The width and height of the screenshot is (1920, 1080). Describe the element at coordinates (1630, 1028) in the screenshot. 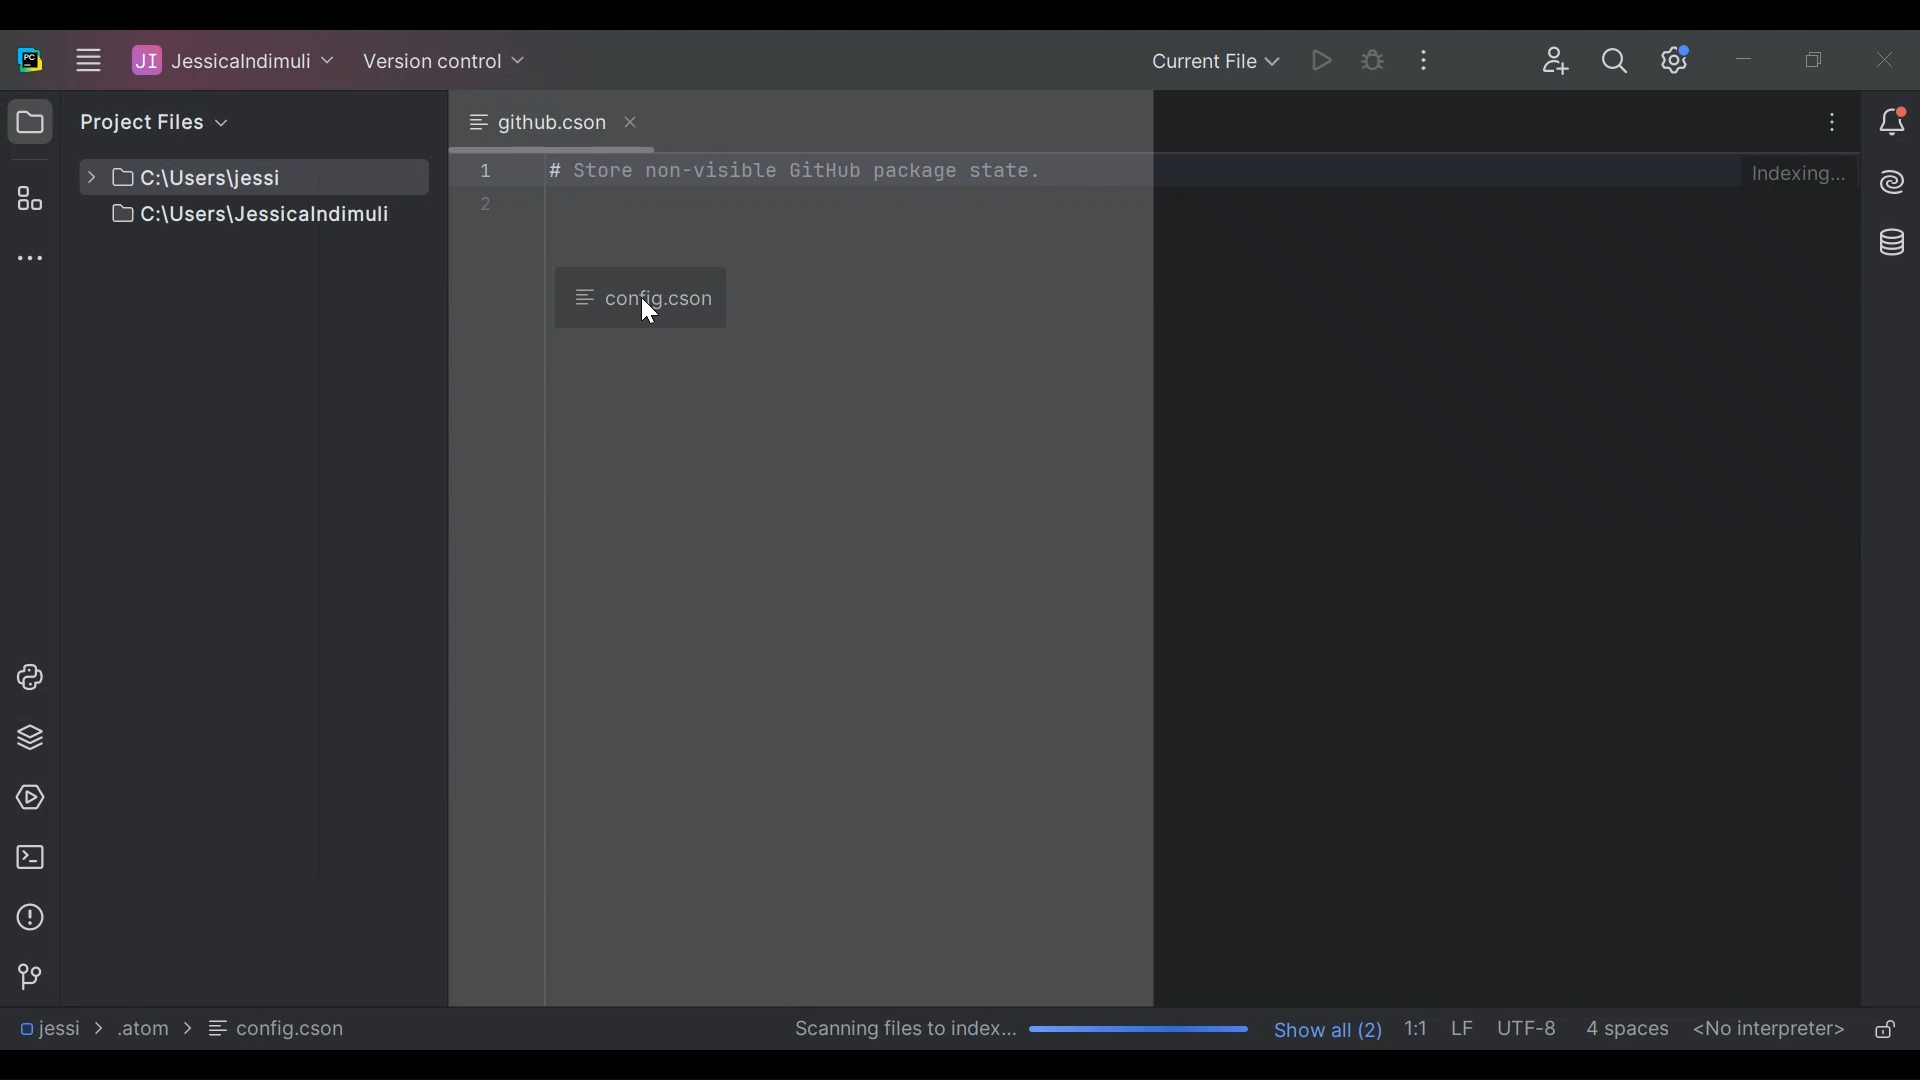

I see `Spaces` at that location.